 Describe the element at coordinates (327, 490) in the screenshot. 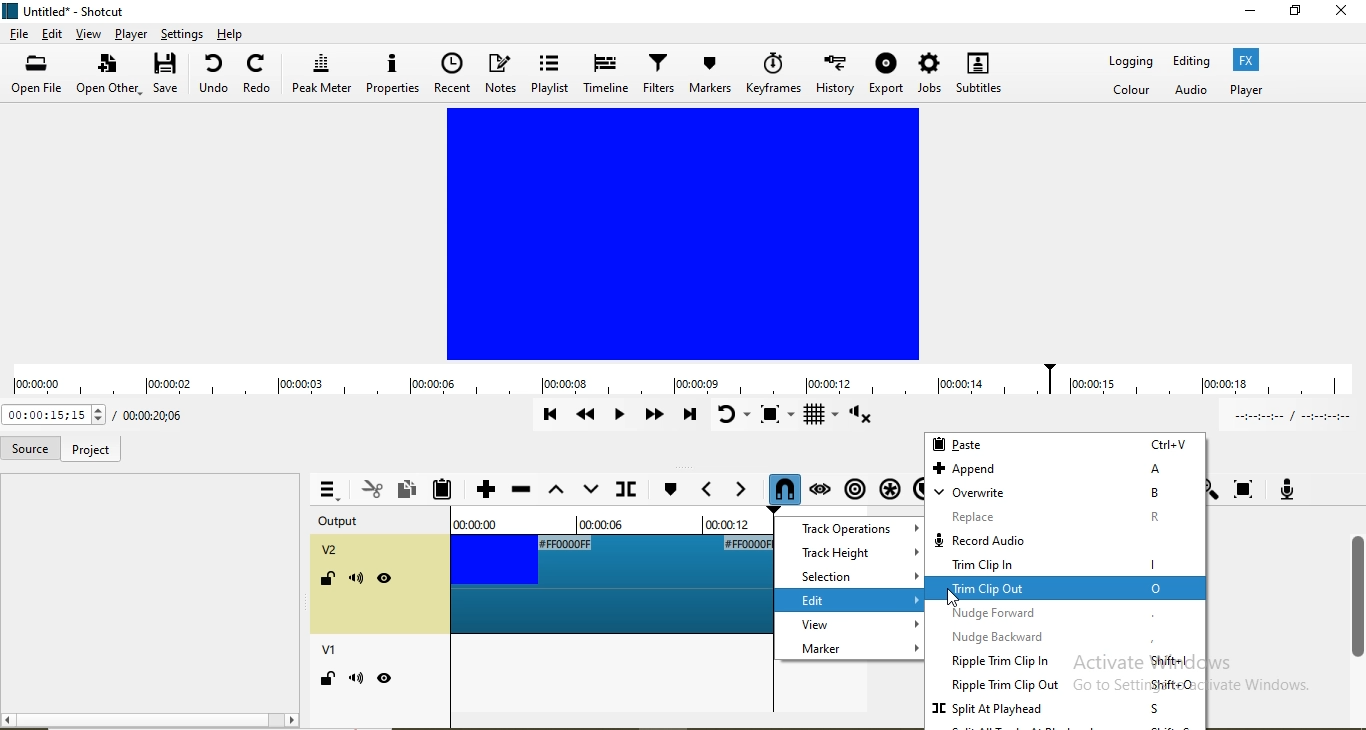

I see `Timeline menu` at that location.